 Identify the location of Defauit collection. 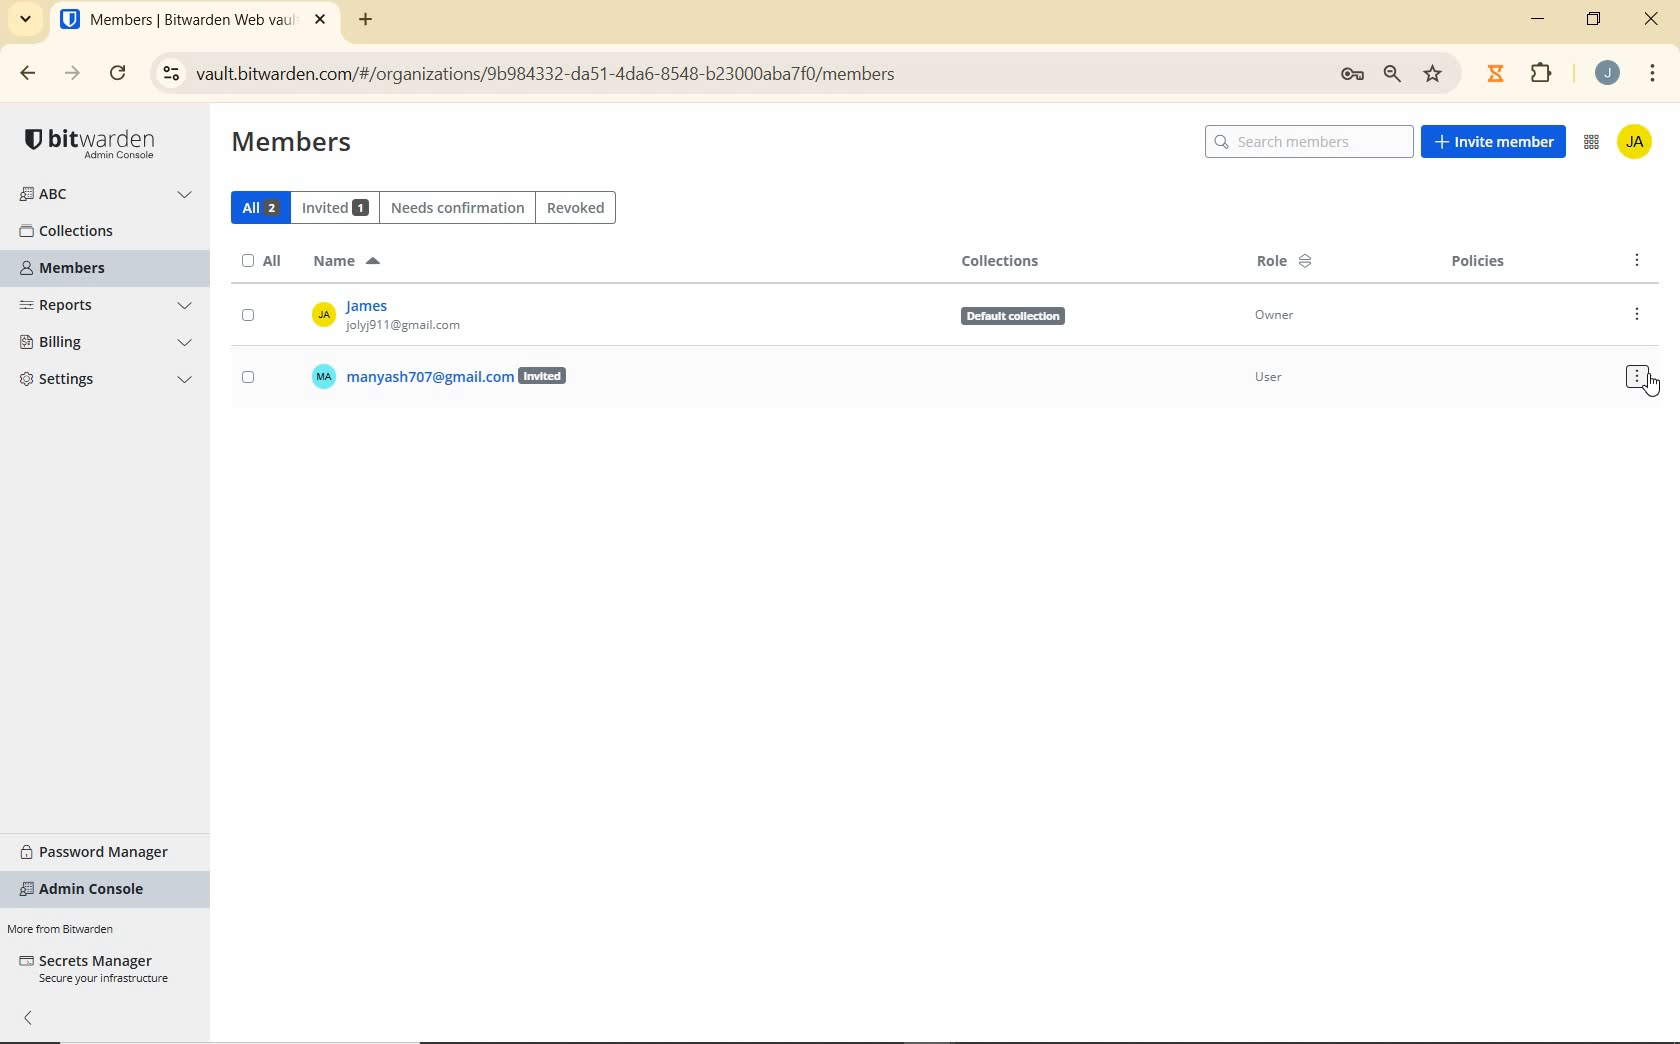
(1004, 318).